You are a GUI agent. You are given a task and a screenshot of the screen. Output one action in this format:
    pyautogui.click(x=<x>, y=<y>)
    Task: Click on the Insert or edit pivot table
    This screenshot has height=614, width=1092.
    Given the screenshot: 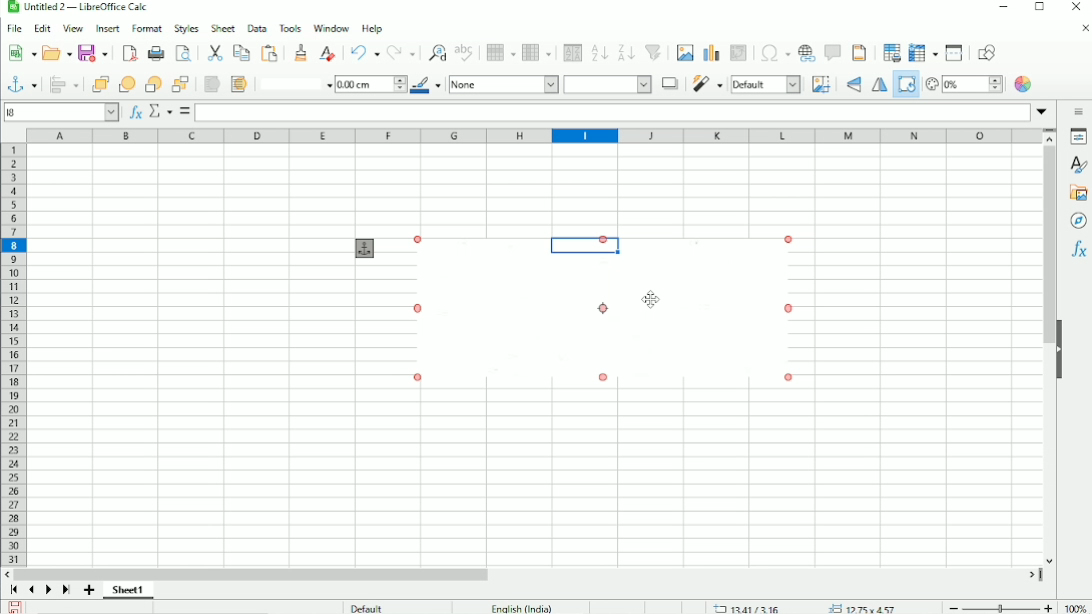 What is the action you would take?
    pyautogui.click(x=739, y=53)
    